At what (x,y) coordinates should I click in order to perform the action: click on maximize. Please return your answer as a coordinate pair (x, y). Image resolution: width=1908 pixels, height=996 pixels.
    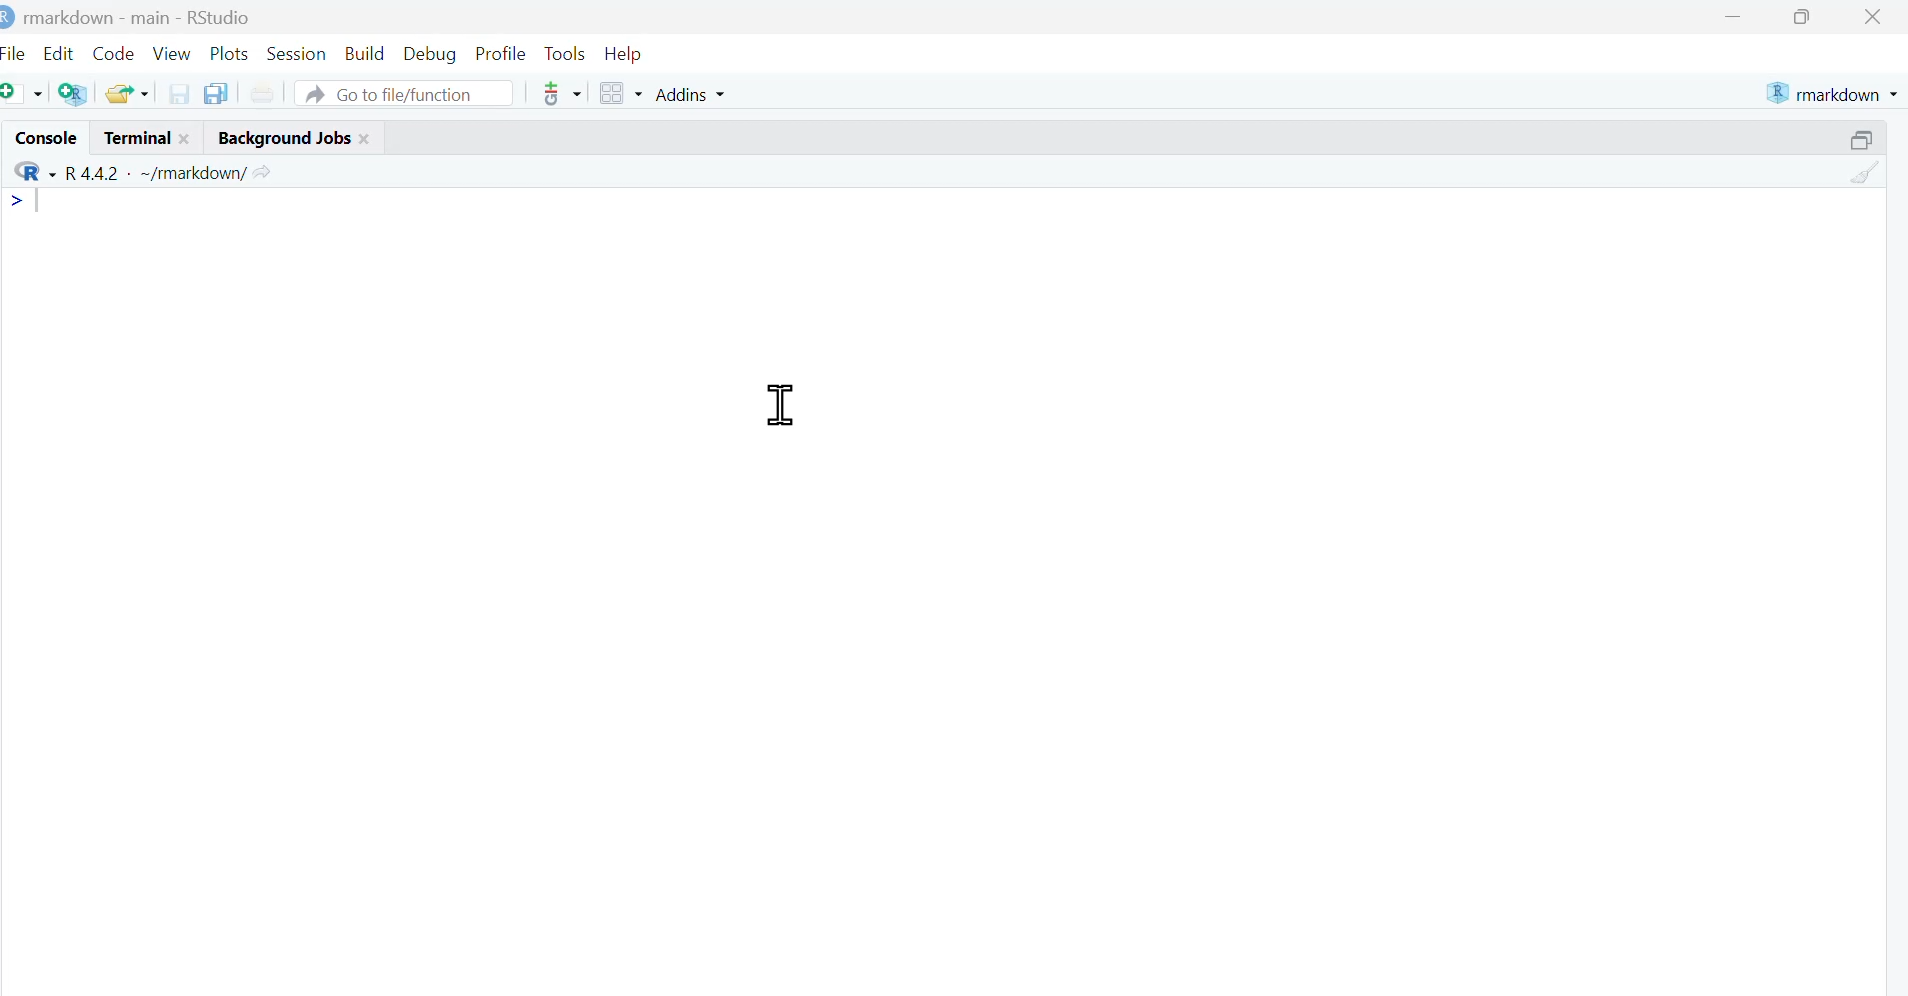
    Looking at the image, I should click on (1809, 16).